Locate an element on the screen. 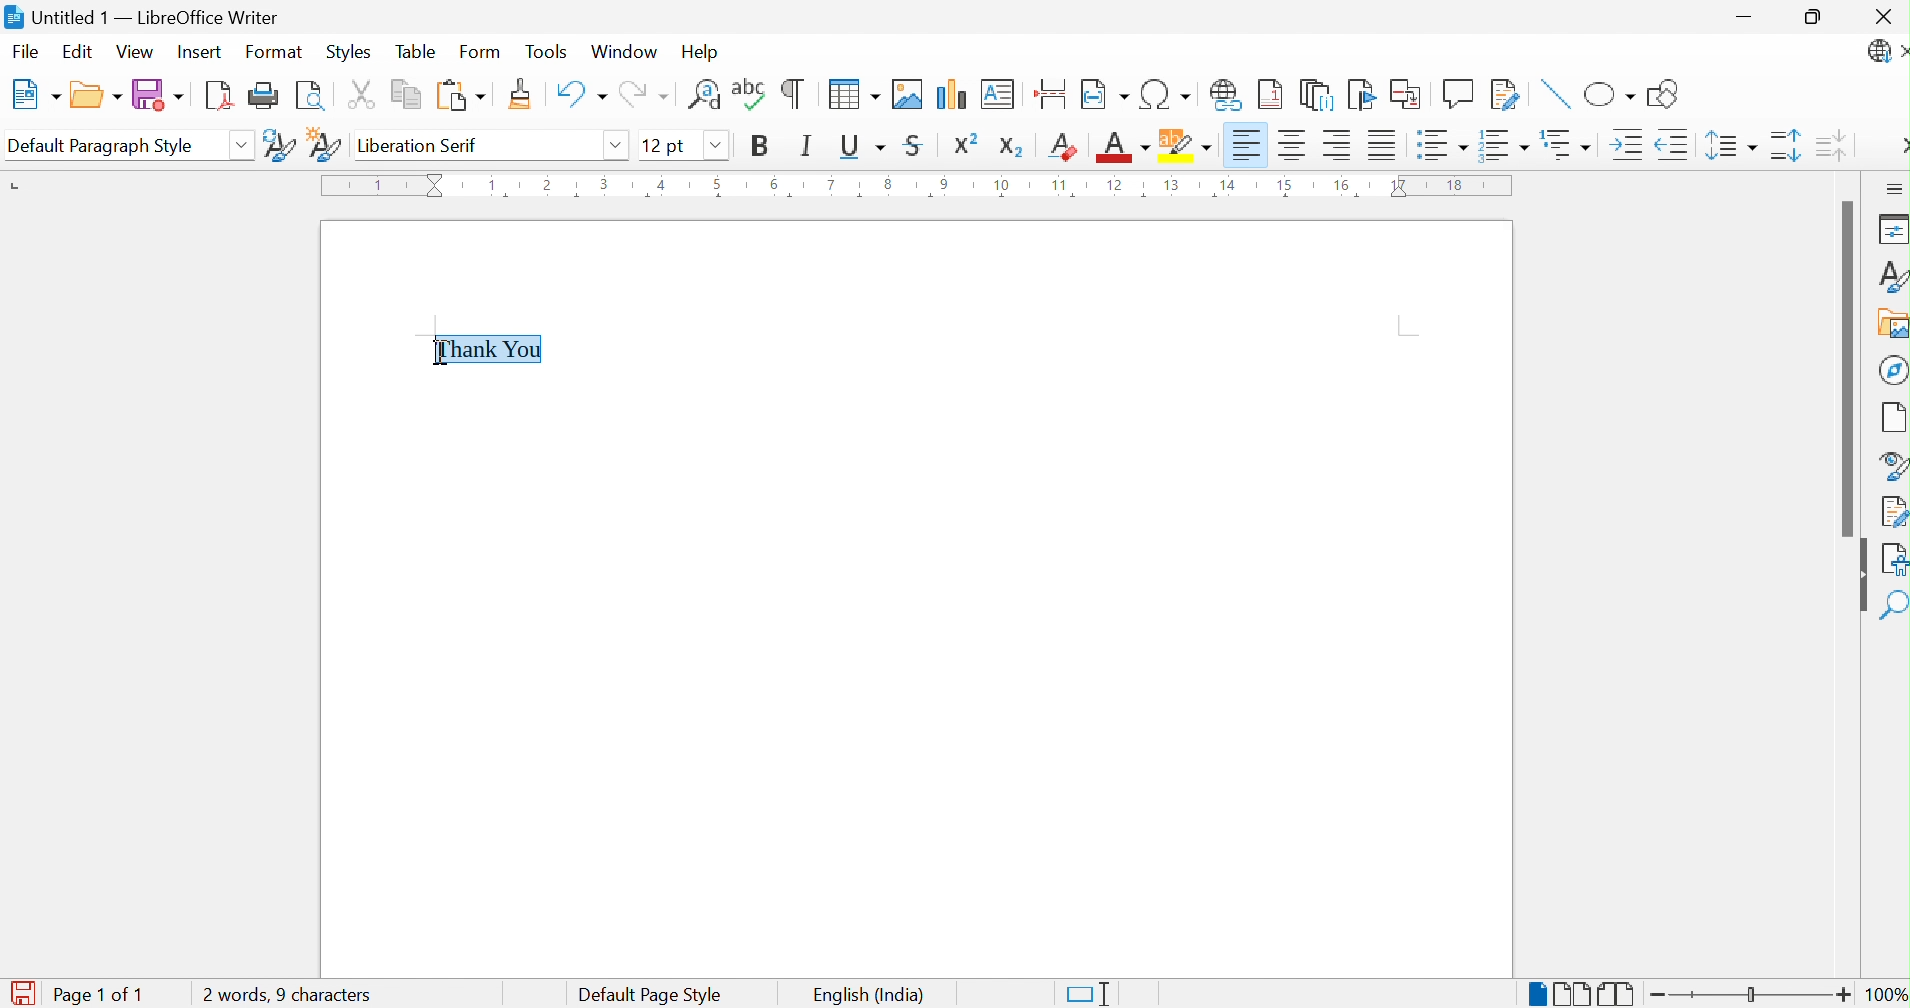 This screenshot has height=1008, width=1910. Subscript is located at coordinates (1012, 146).